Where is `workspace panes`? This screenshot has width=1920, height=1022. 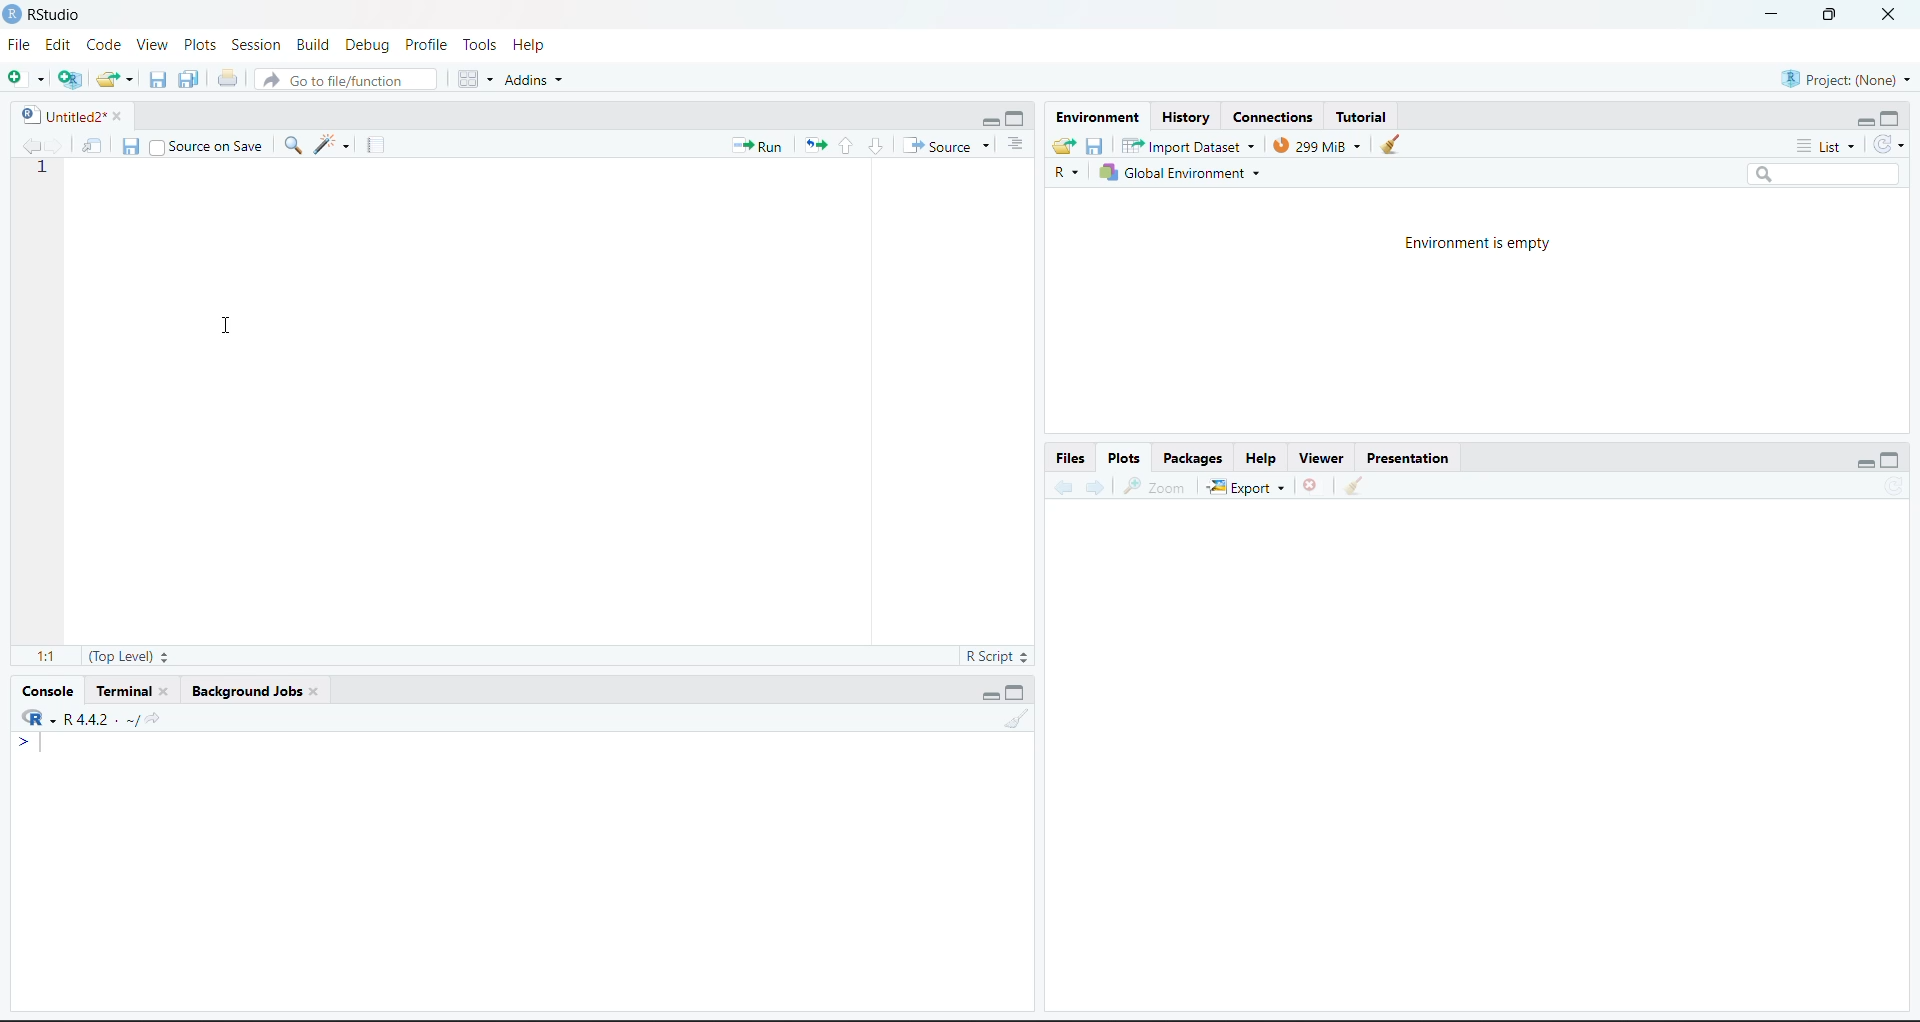
workspace panes is located at coordinates (473, 78).